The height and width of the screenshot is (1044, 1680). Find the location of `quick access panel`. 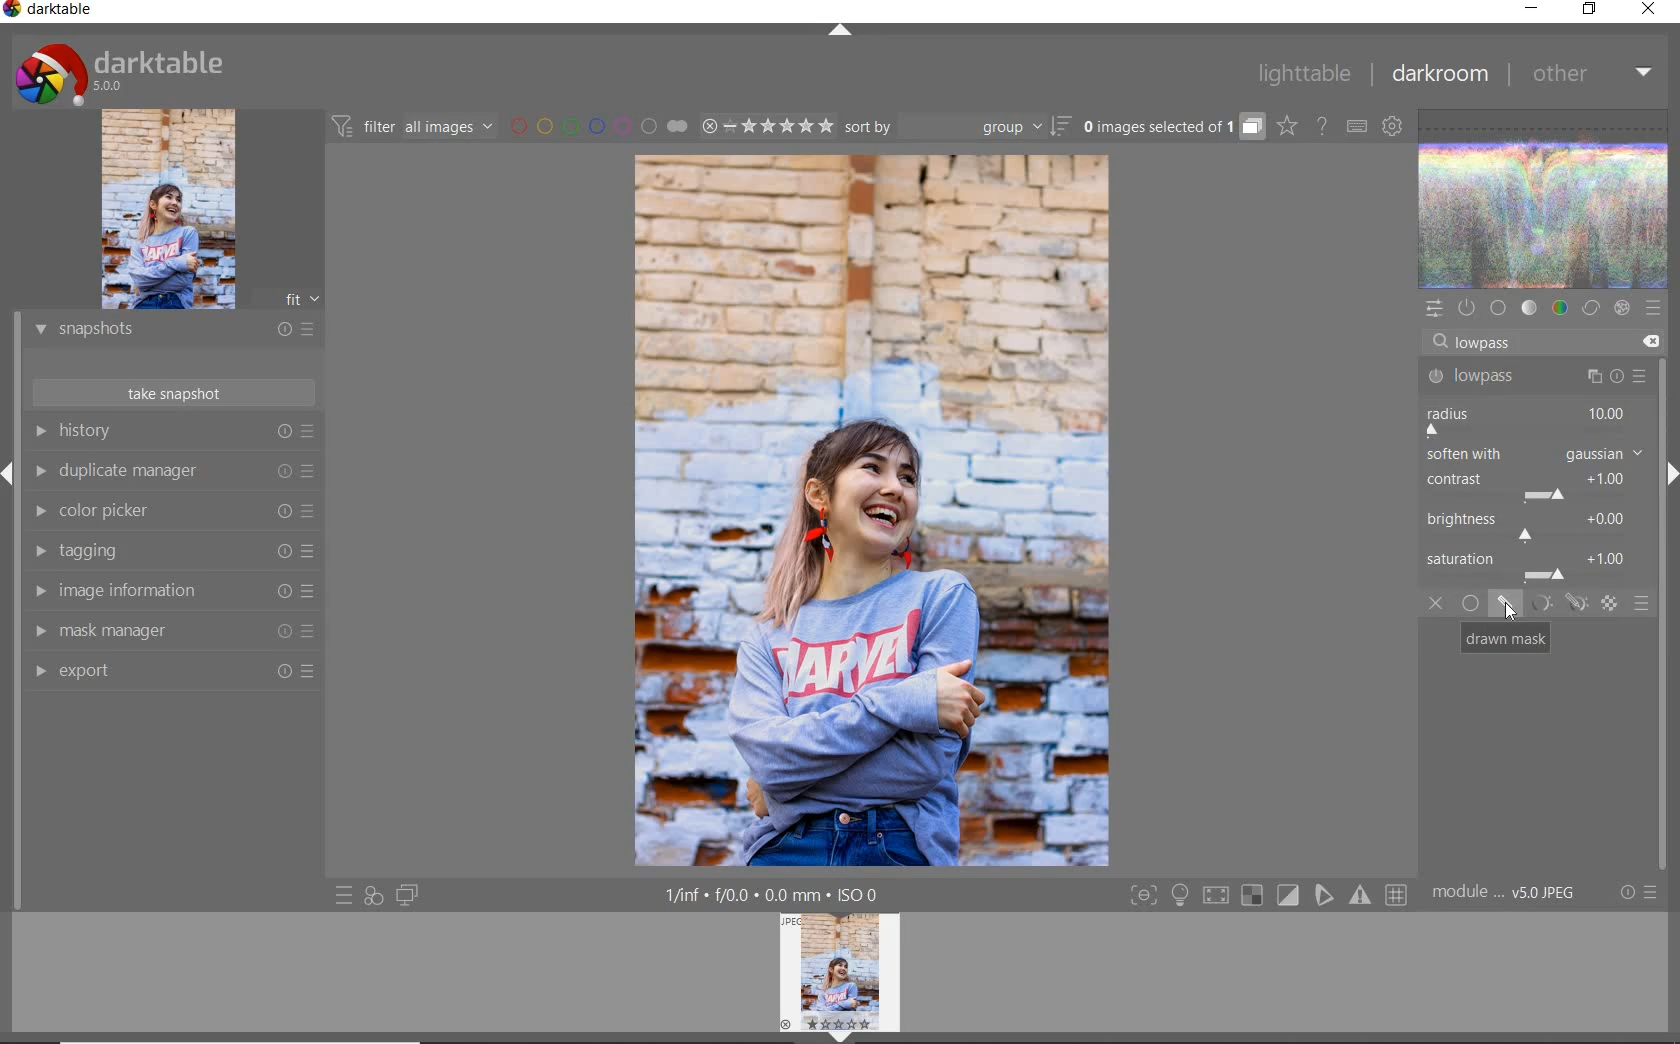

quick access panel is located at coordinates (1436, 306).